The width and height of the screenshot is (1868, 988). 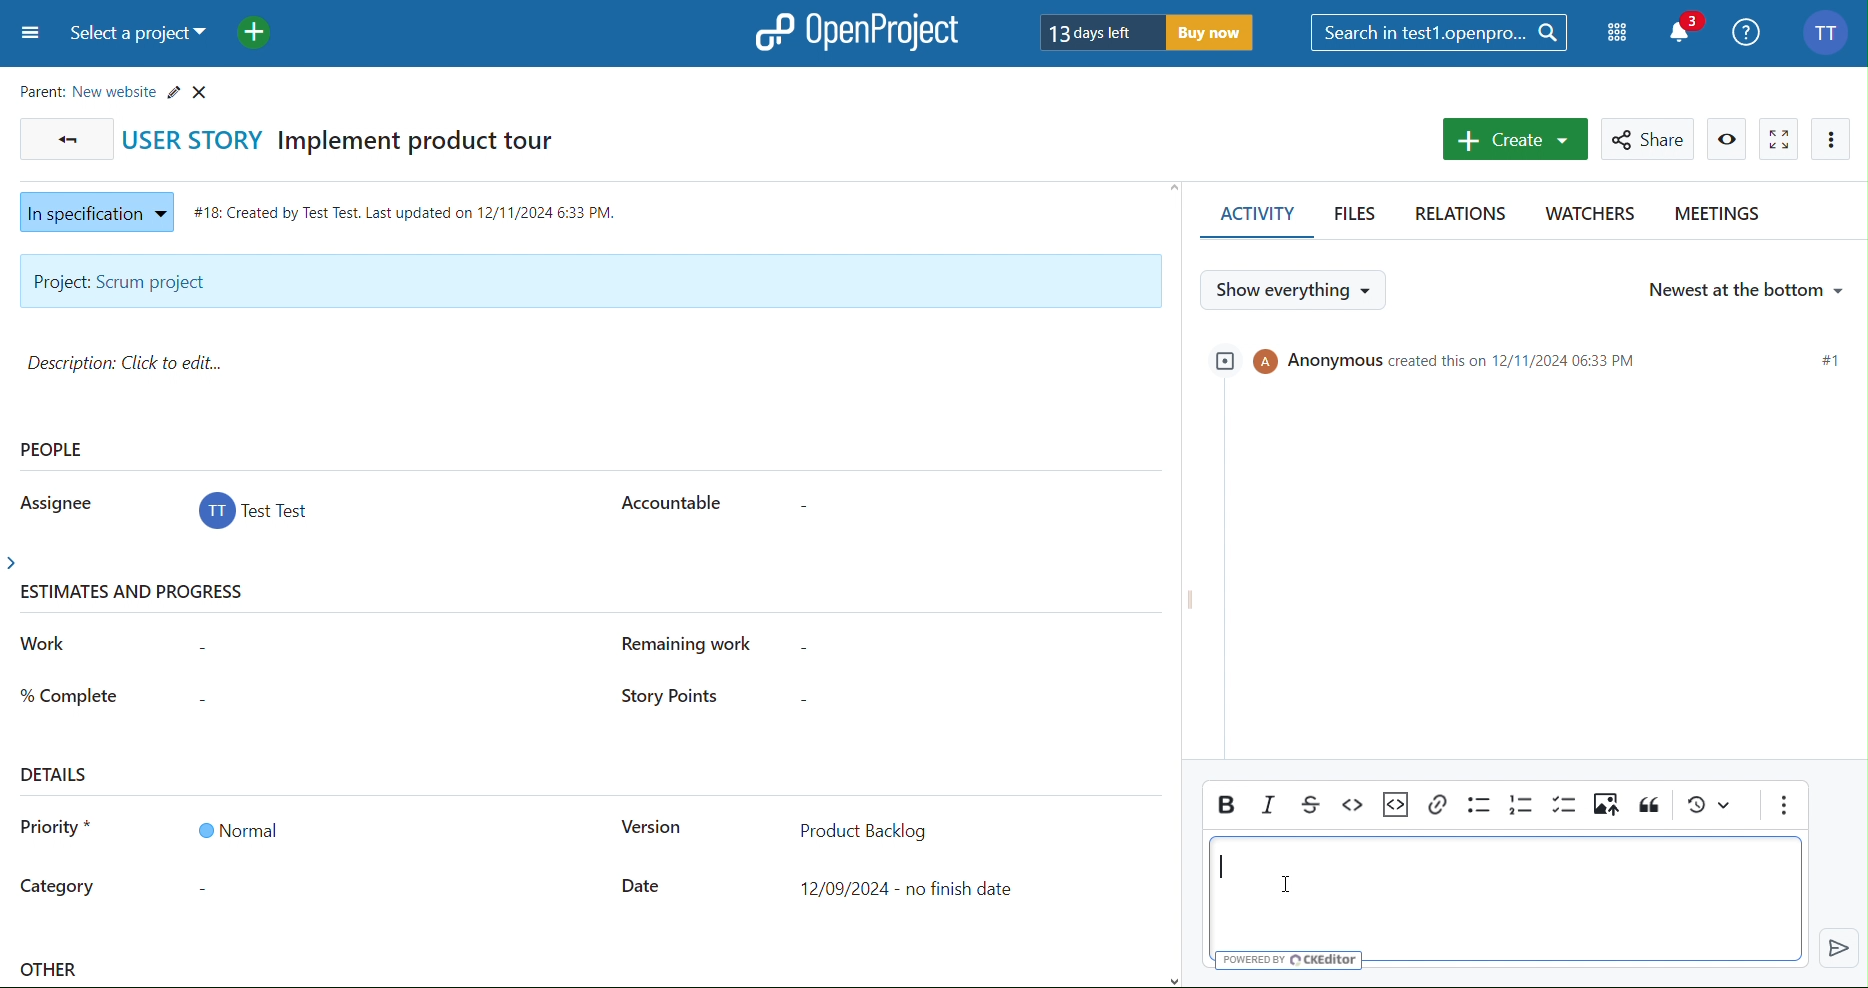 What do you see at coordinates (863, 828) in the screenshot?
I see `Product Backlog` at bounding box center [863, 828].